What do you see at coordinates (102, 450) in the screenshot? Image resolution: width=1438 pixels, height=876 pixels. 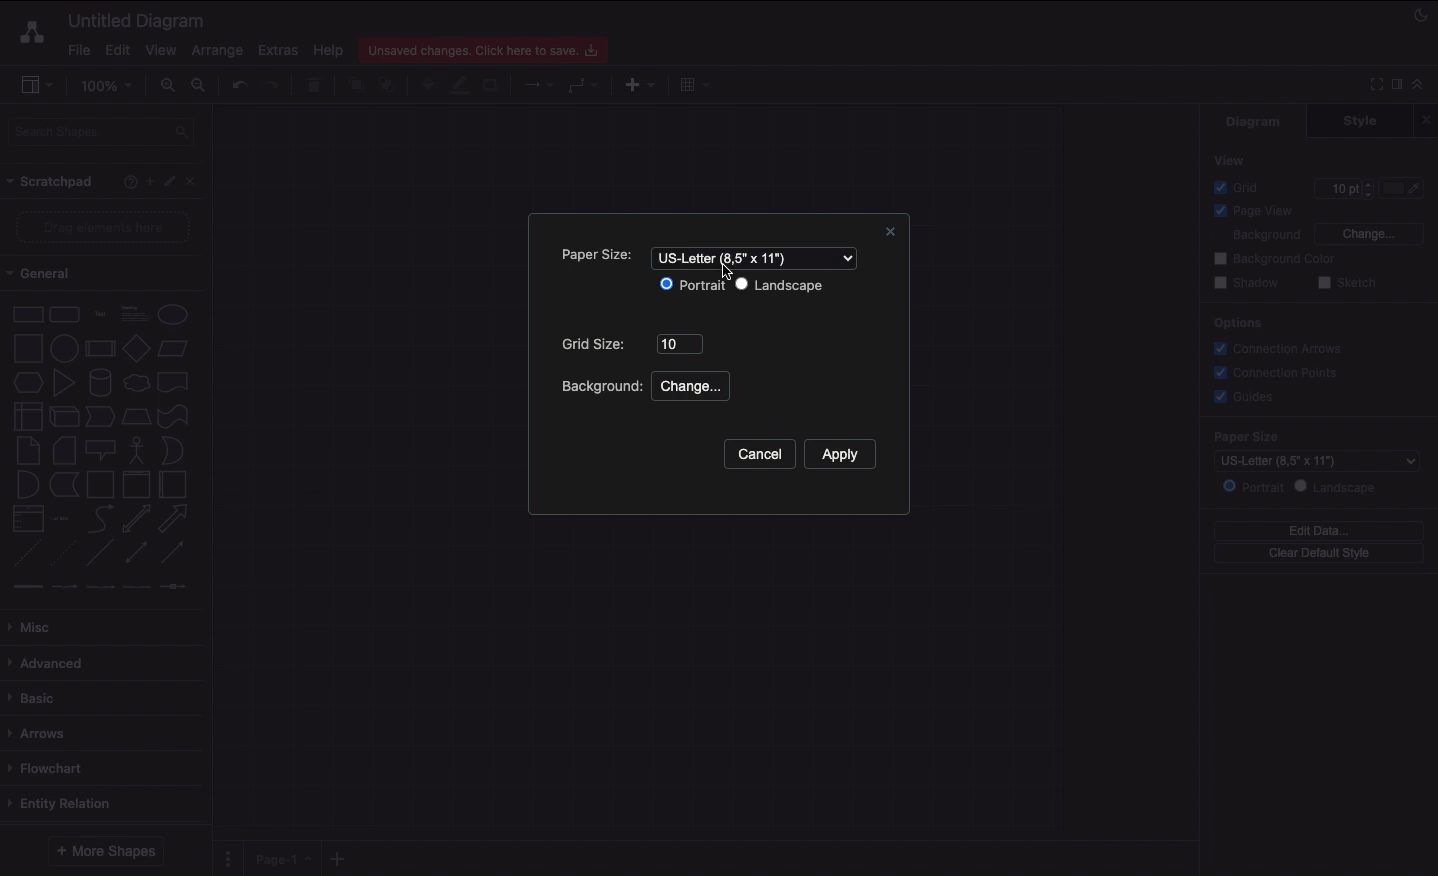 I see `Callout` at bounding box center [102, 450].